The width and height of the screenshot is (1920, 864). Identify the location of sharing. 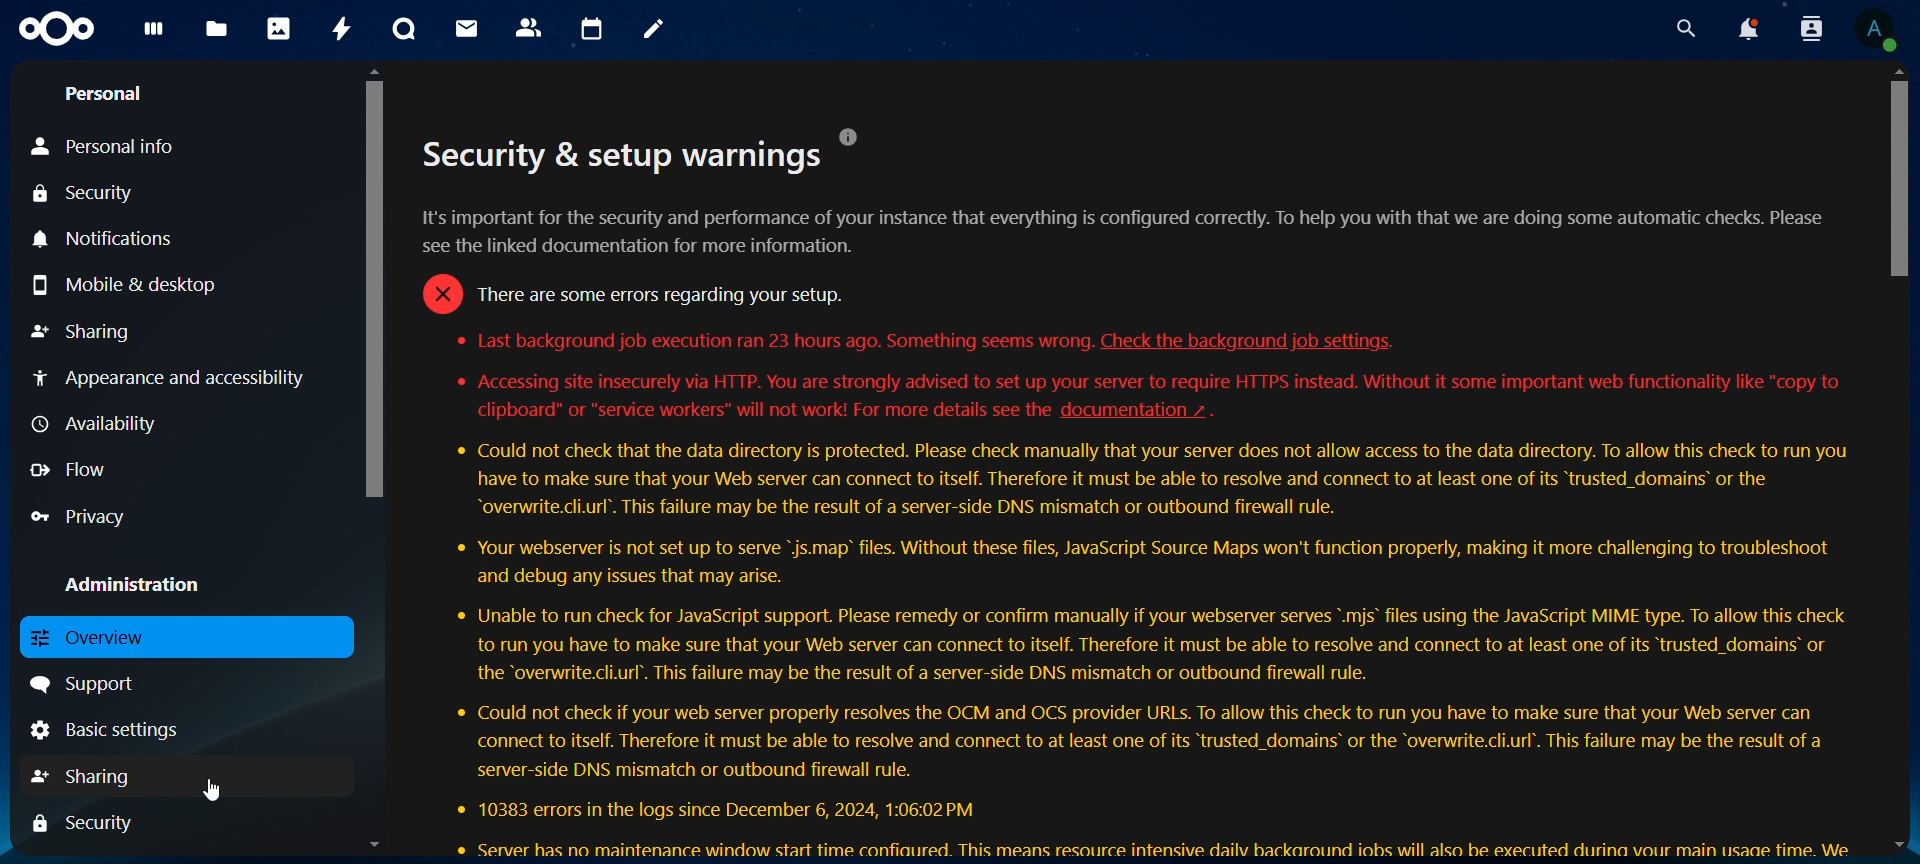
(92, 778).